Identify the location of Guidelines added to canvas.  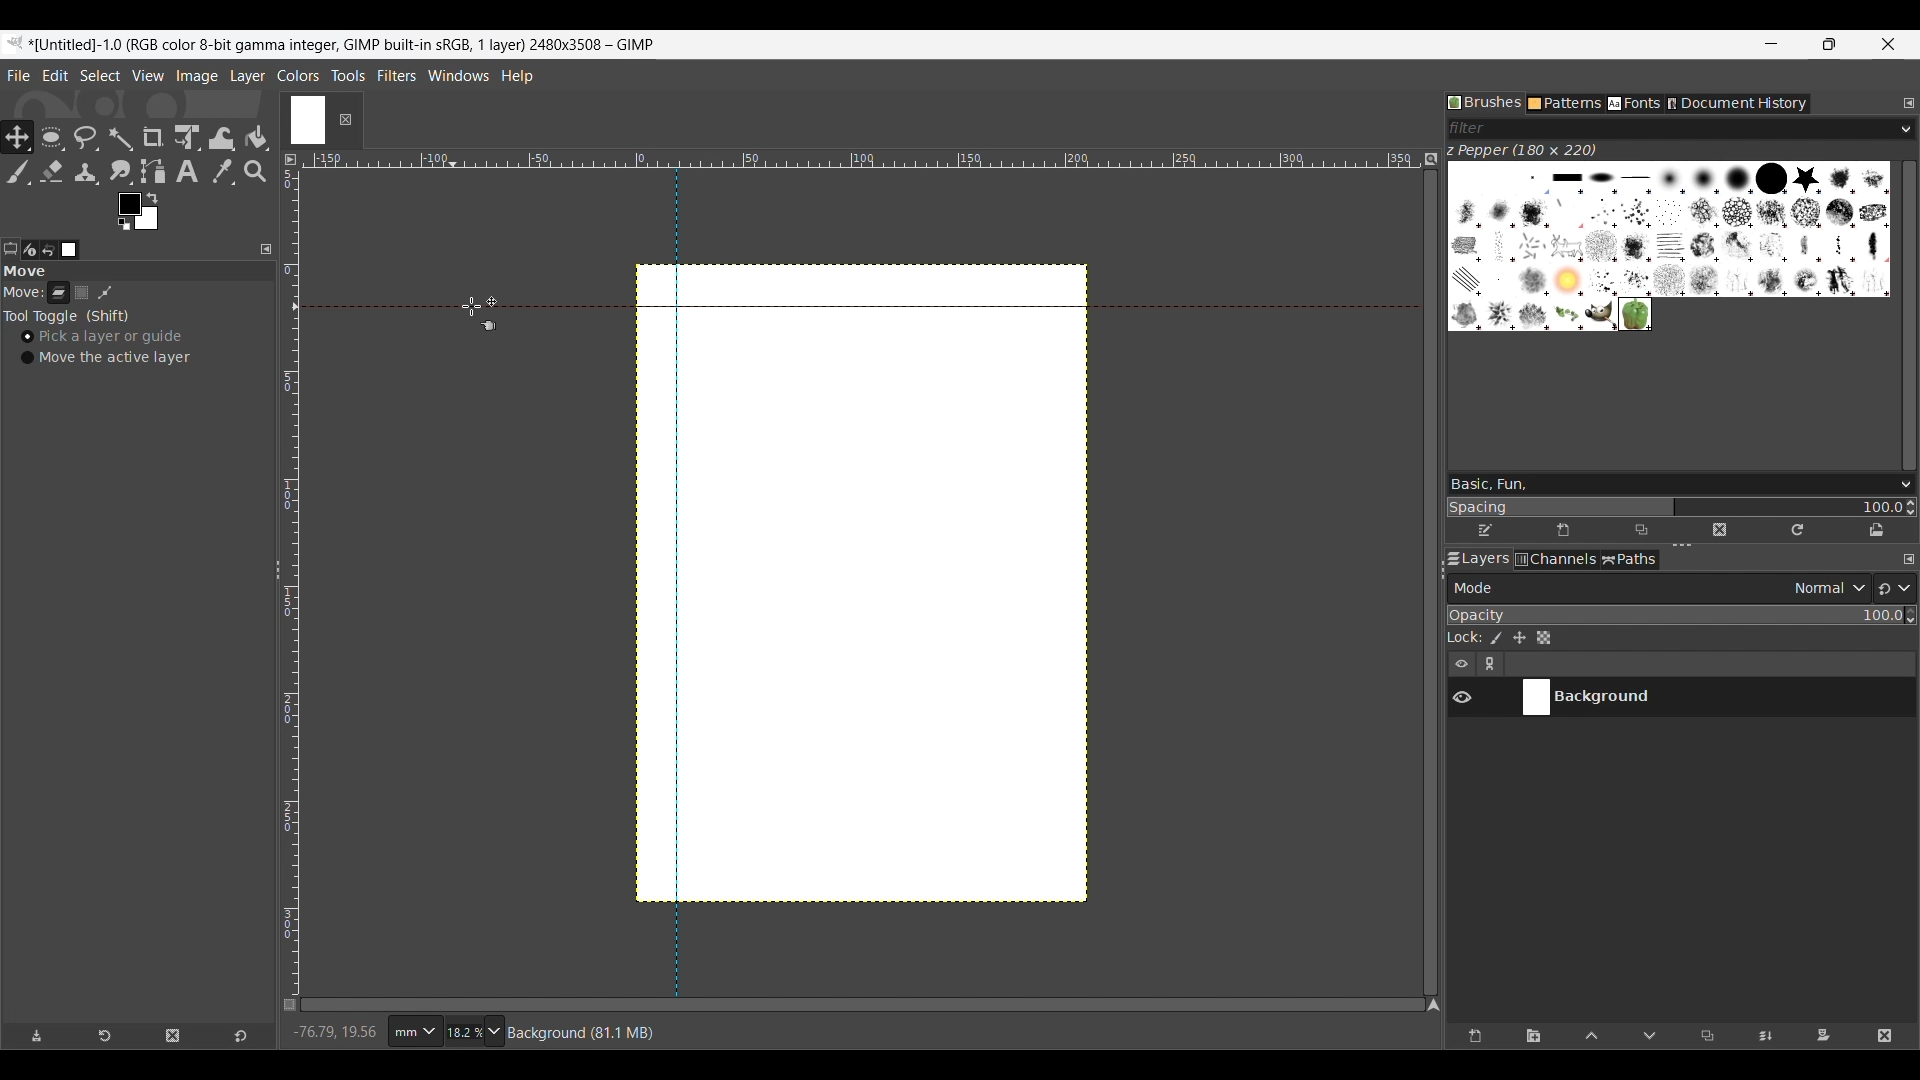
(846, 583).